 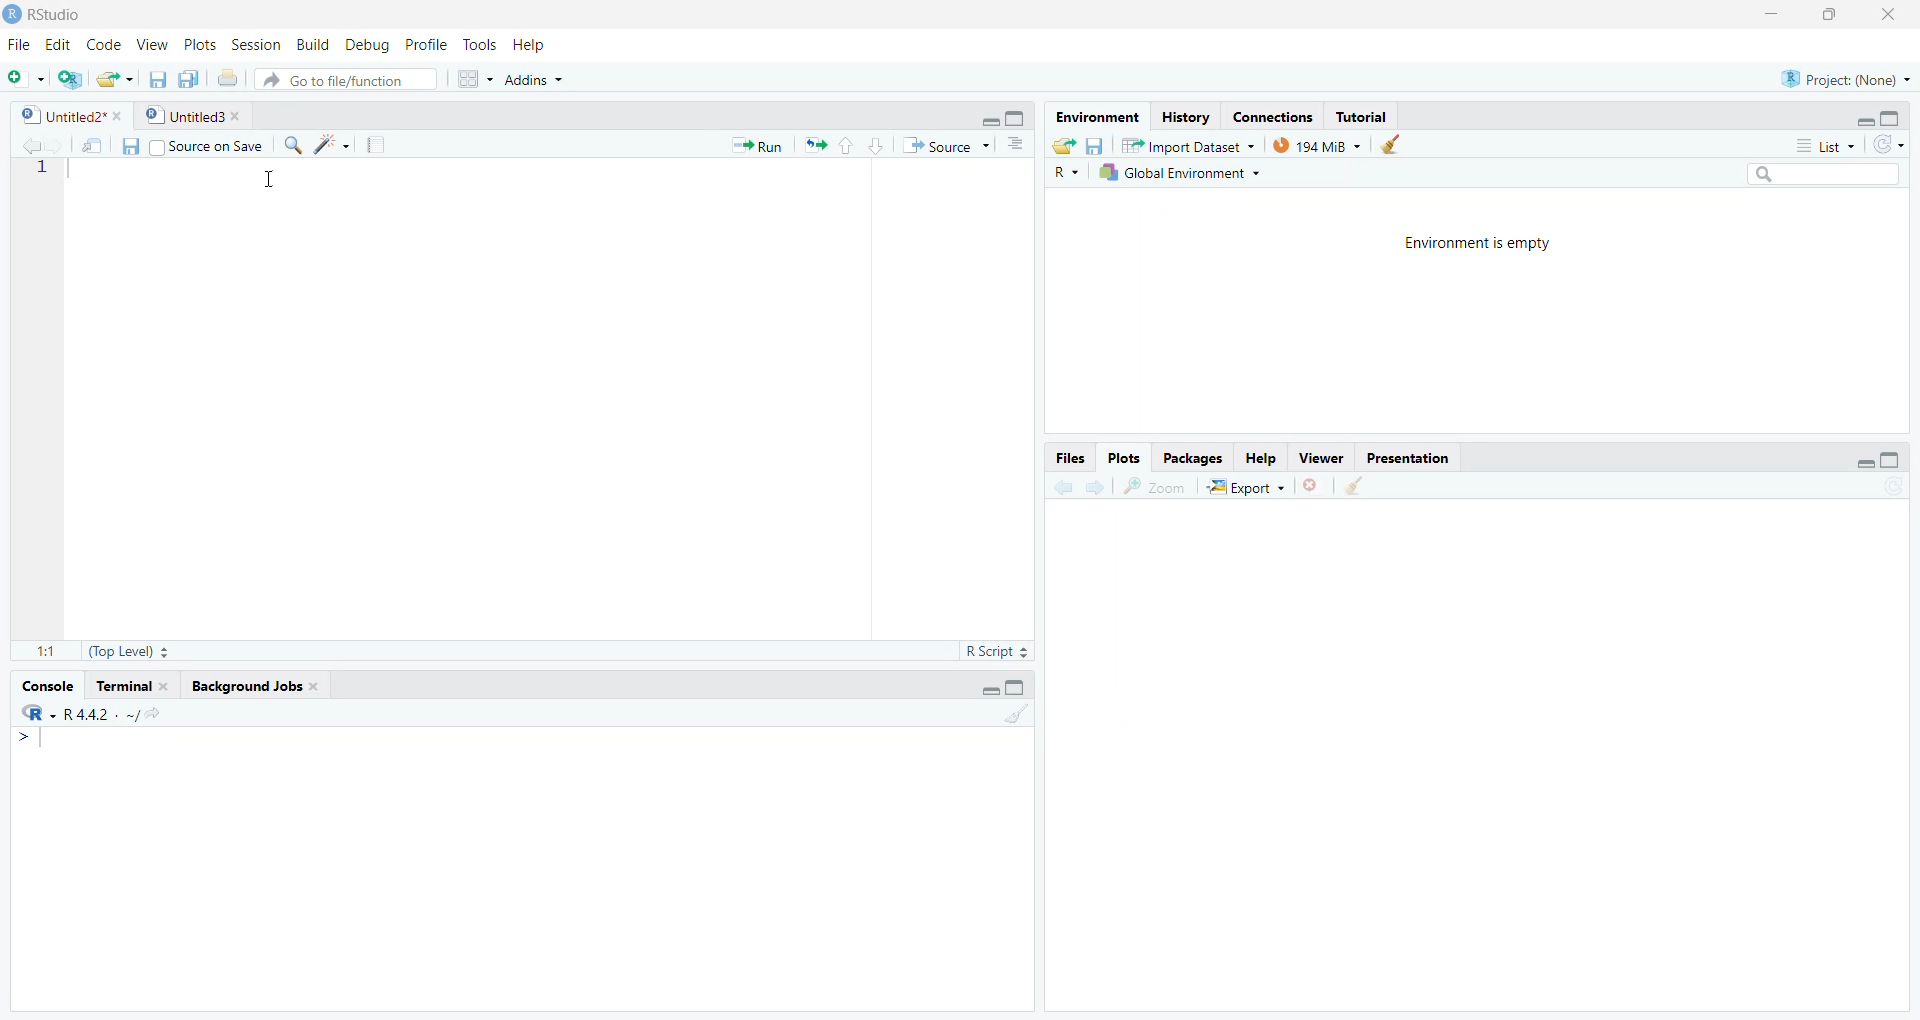 I want to click on Presentation, so click(x=1409, y=456).